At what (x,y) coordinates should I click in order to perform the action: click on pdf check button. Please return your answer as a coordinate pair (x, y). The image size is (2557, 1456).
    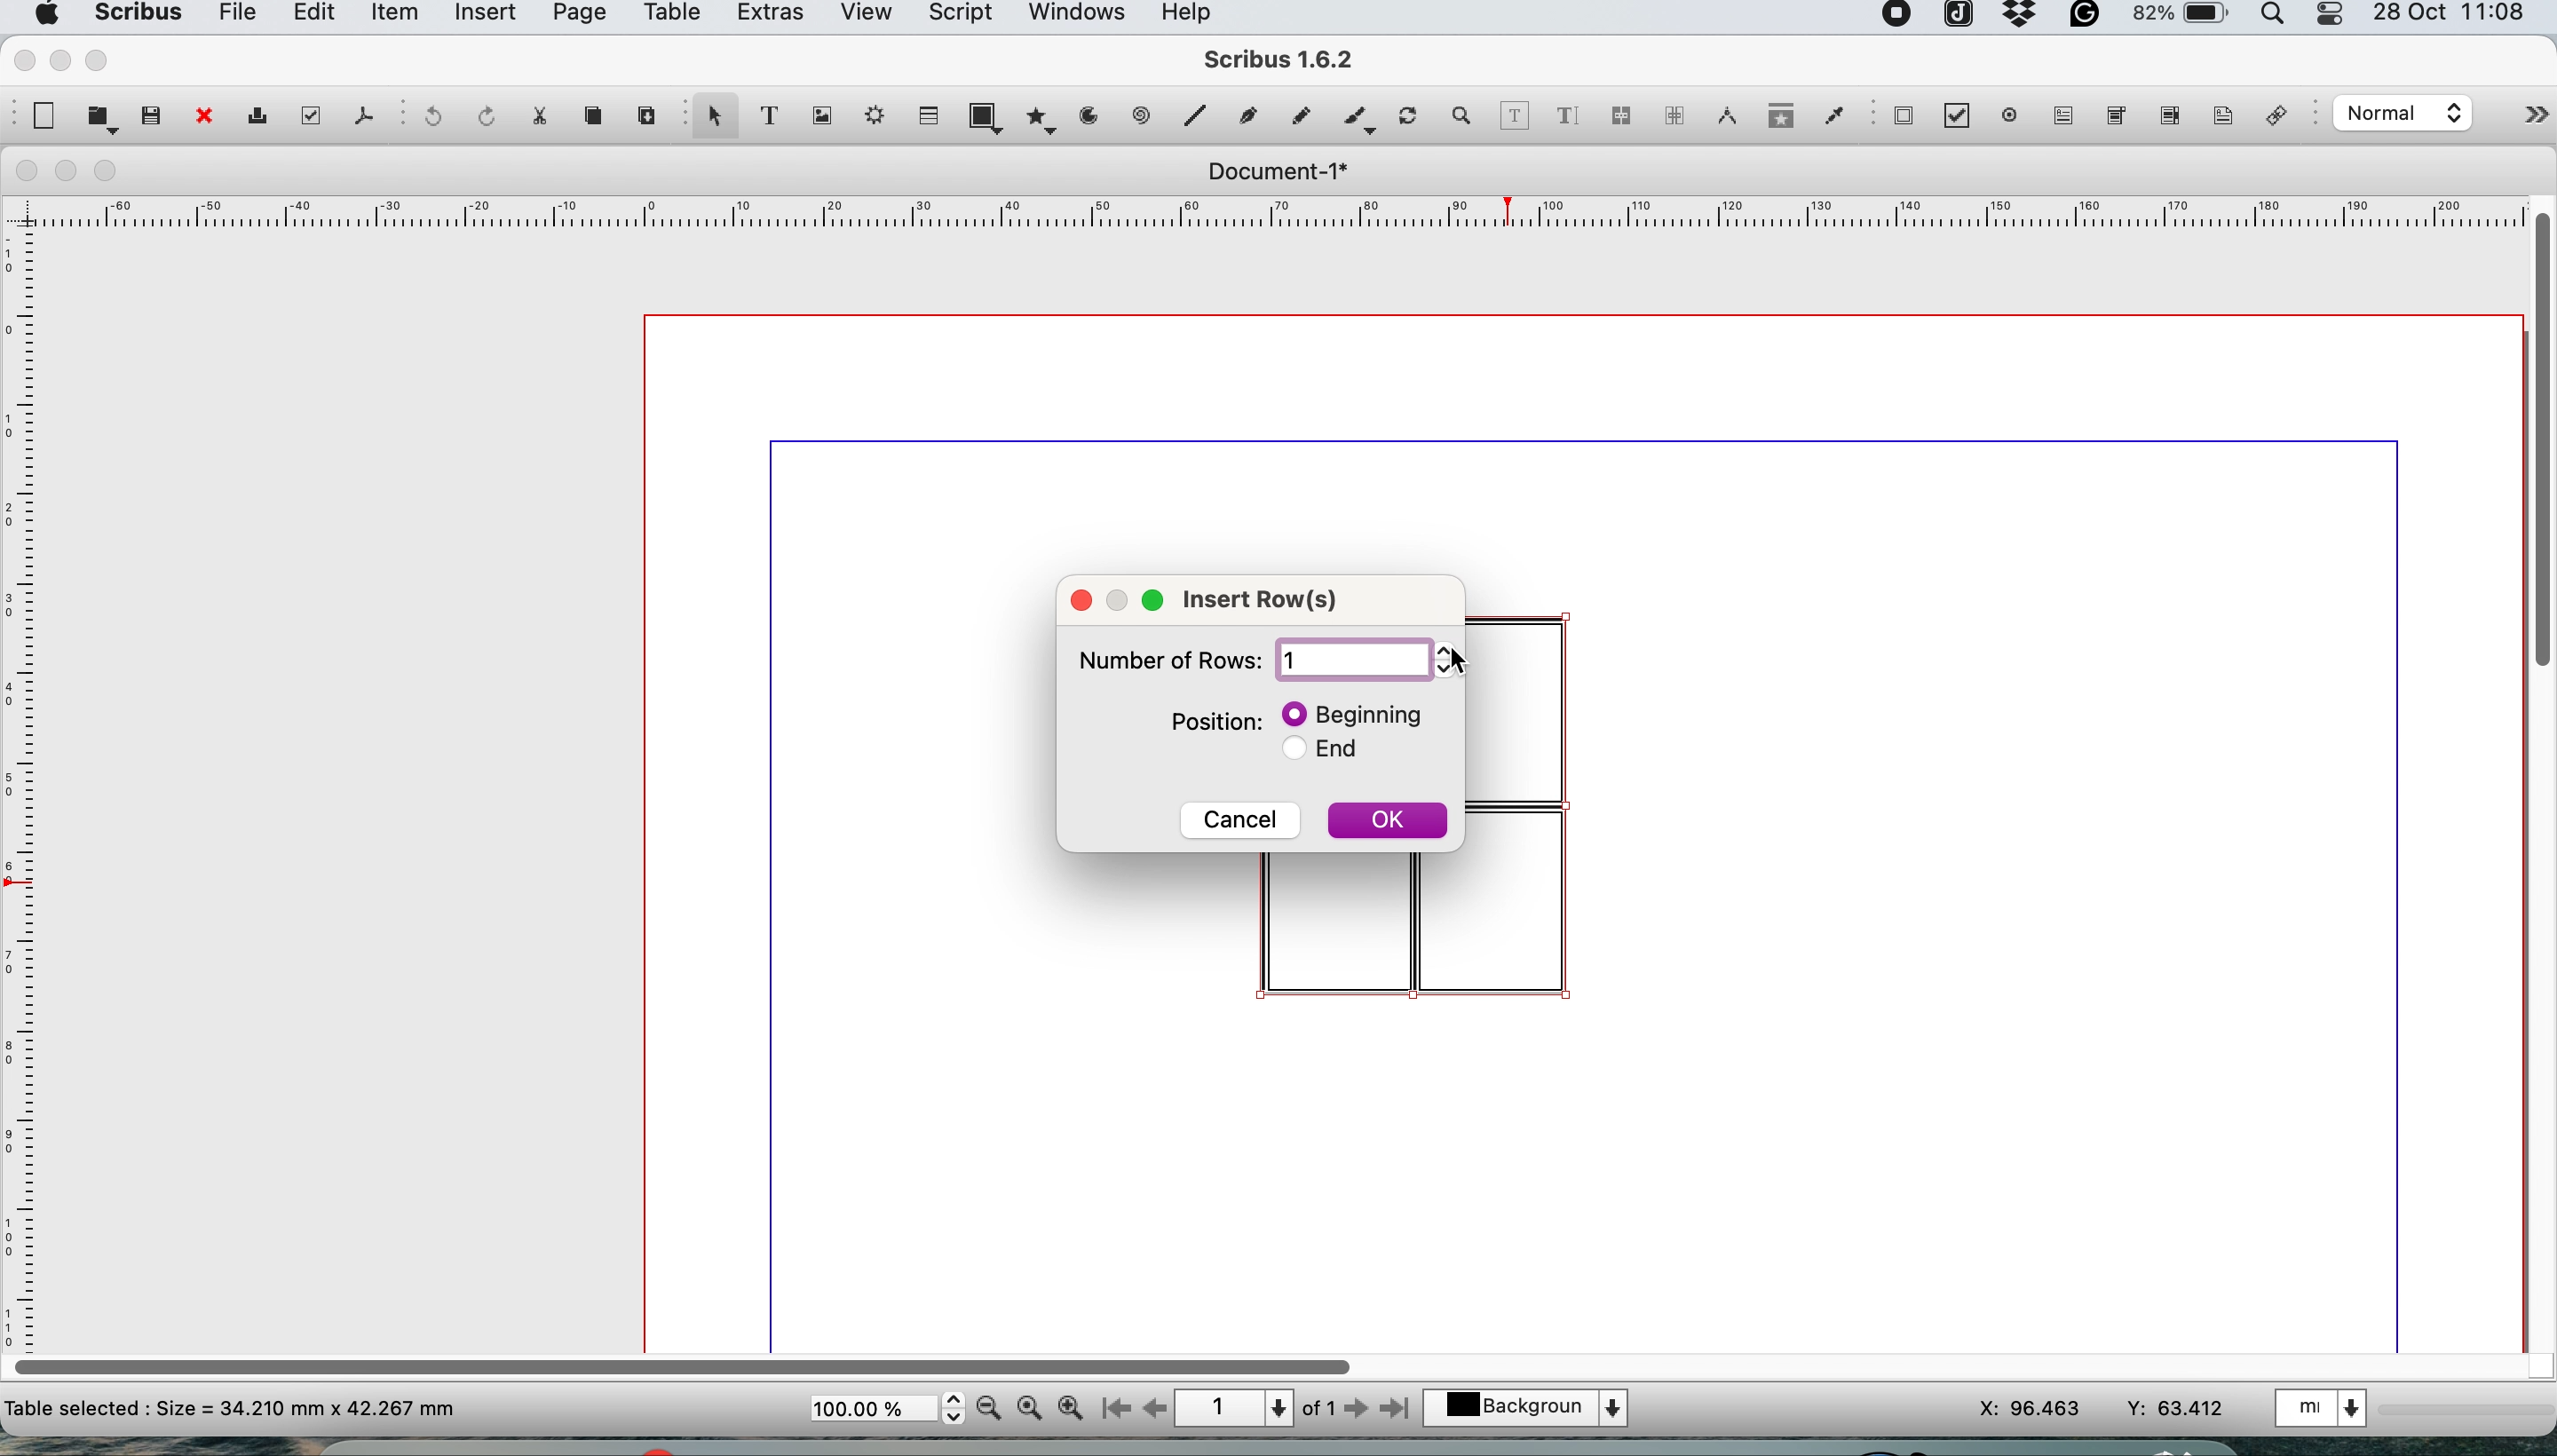
    Looking at the image, I should click on (1964, 118).